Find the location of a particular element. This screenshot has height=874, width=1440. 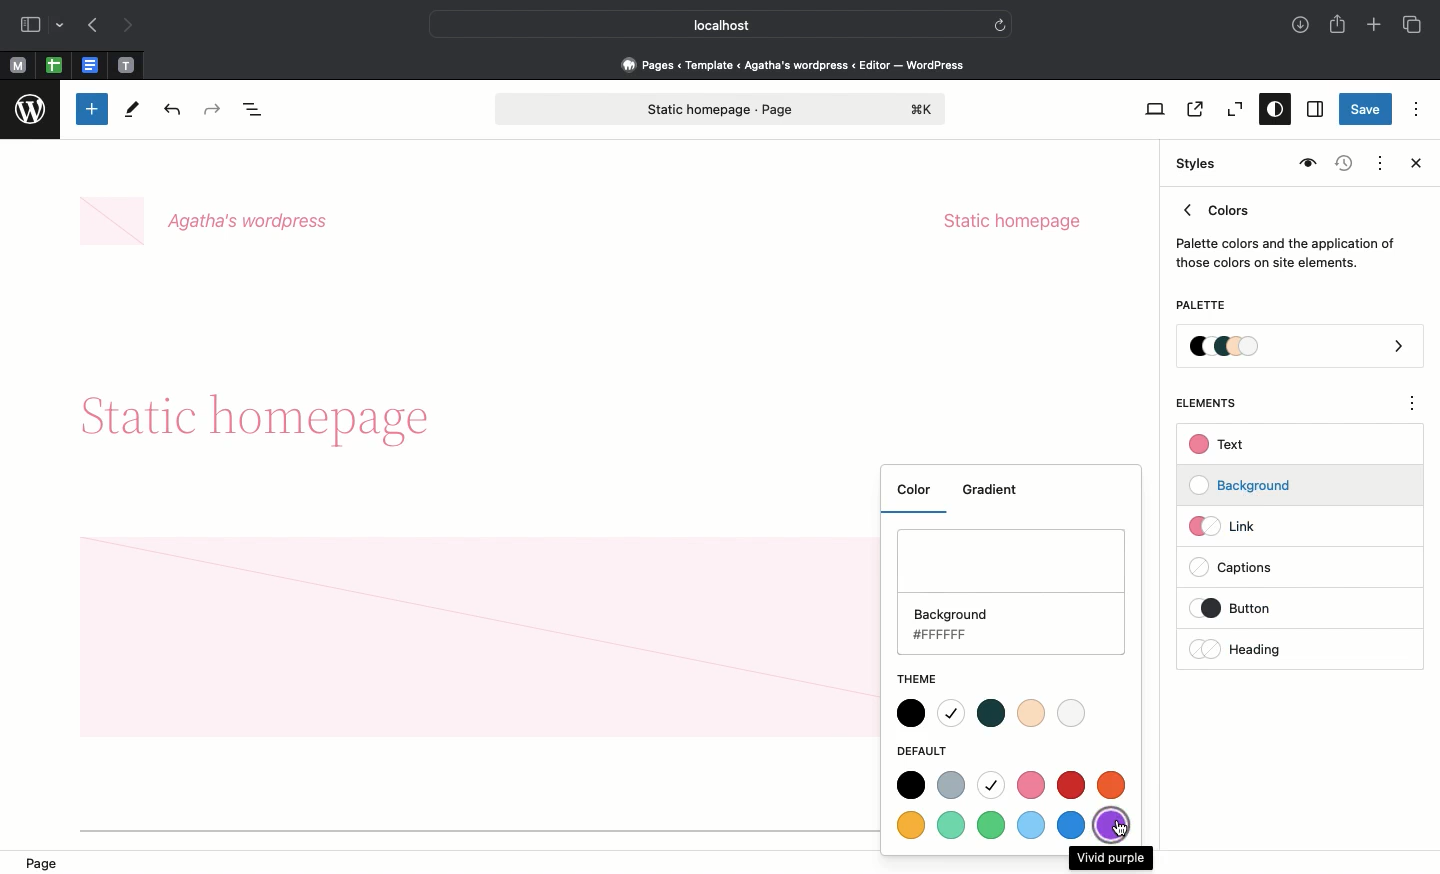

Actions is located at coordinates (1378, 161).